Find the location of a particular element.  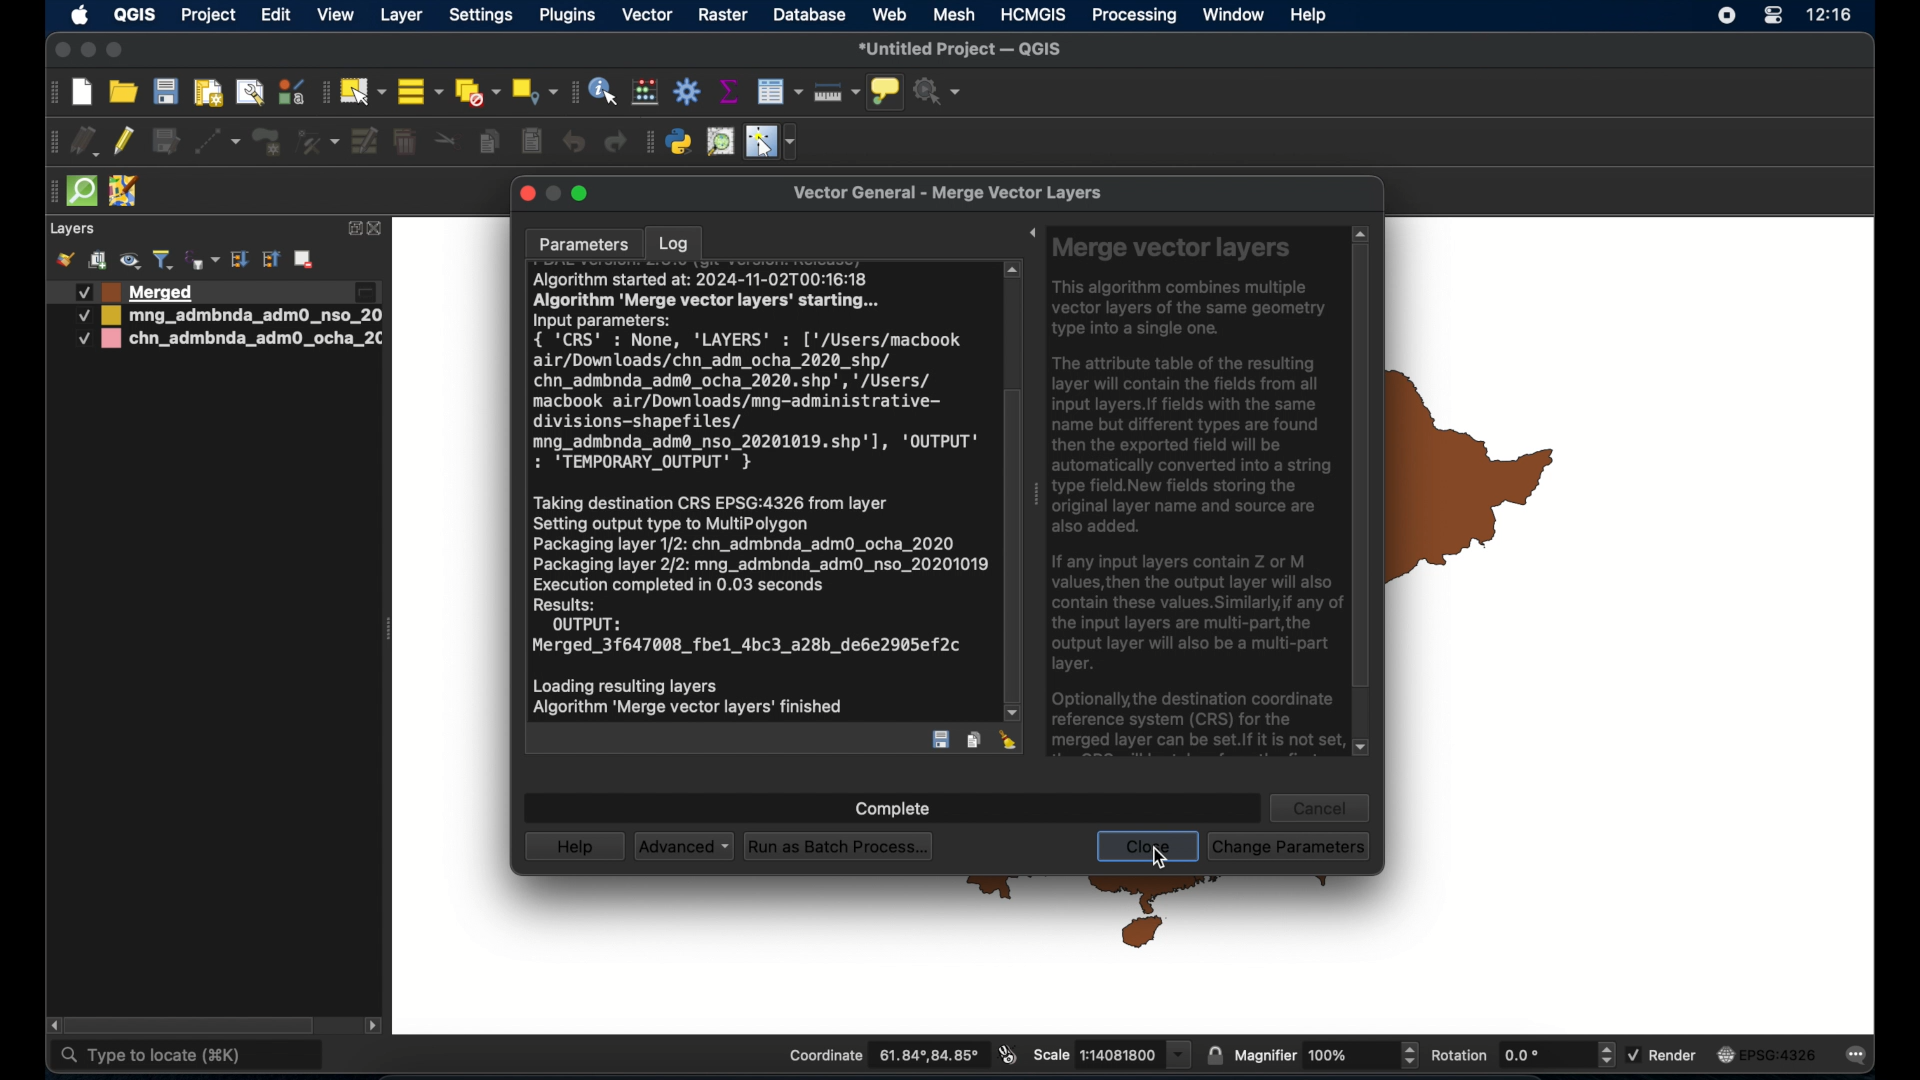

show statistical summary is located at coordinates (727, 91).